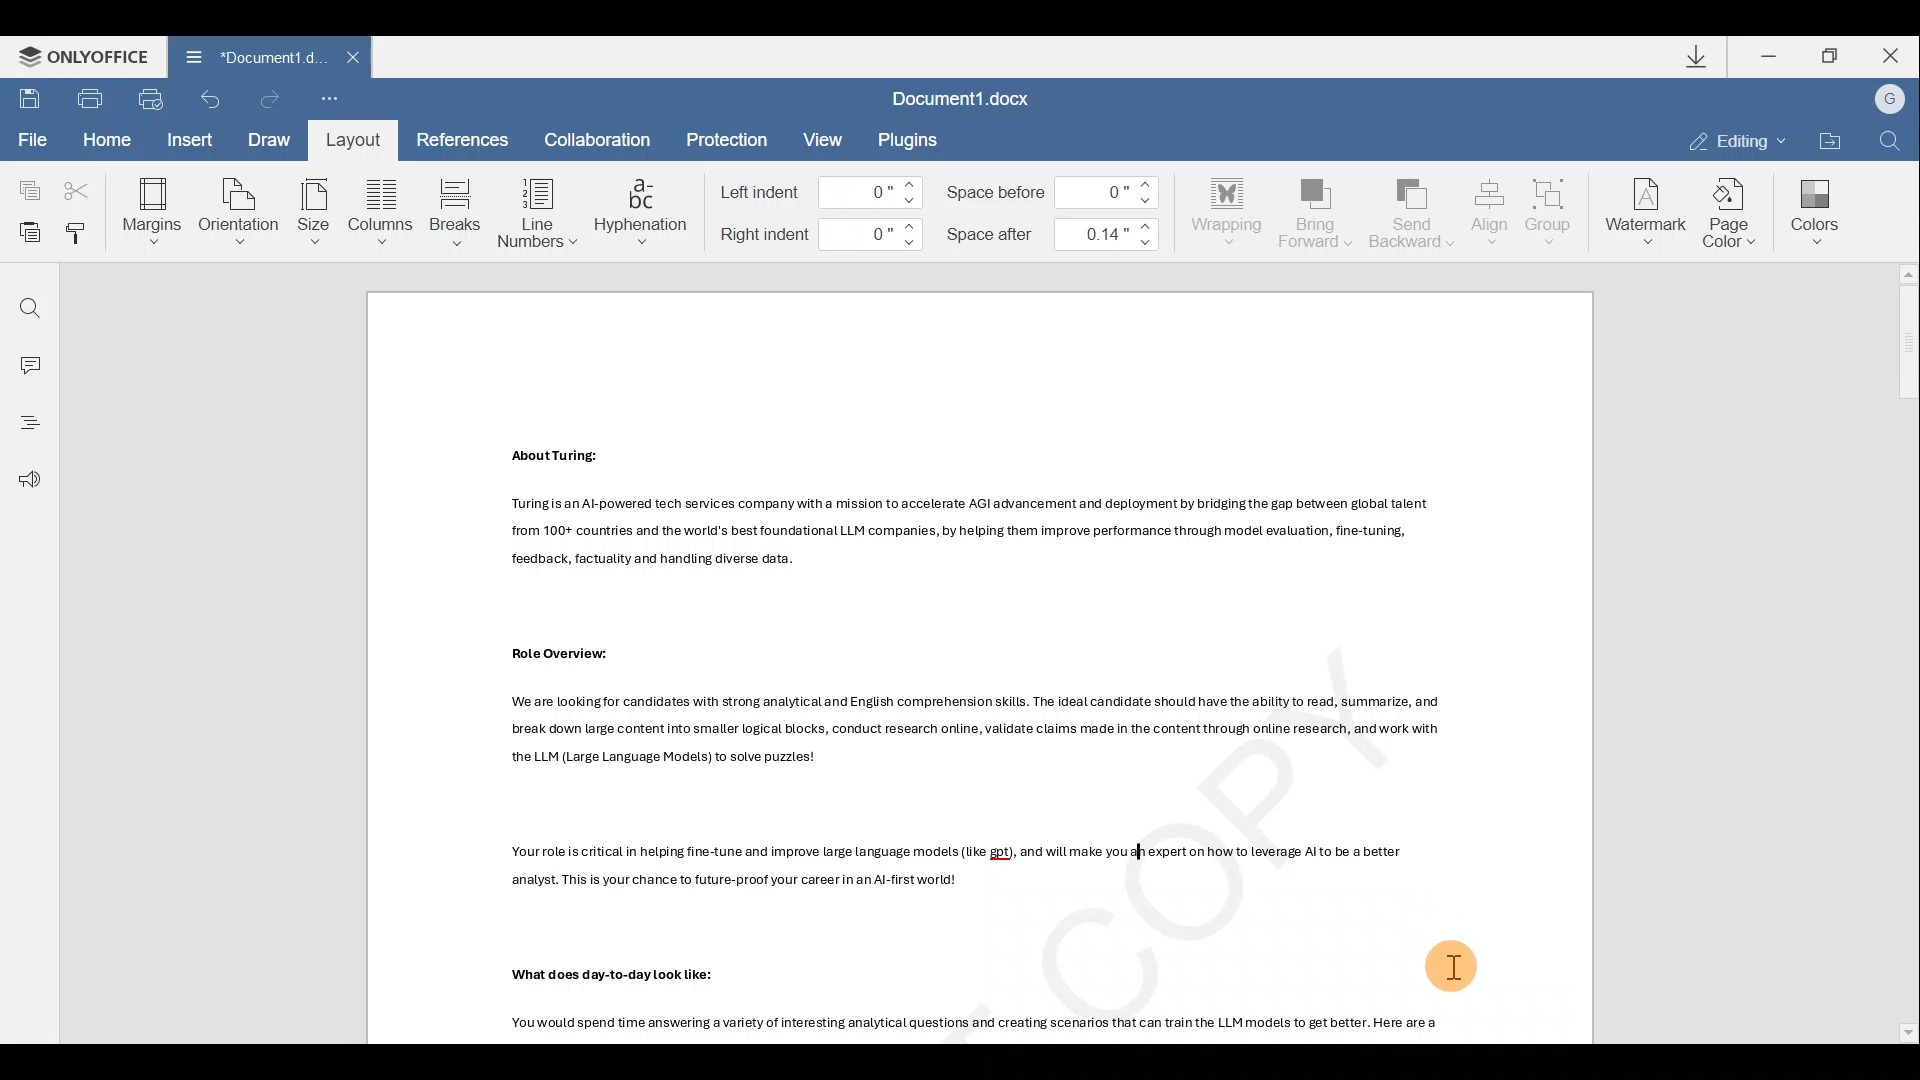 This screenshot has width=1920, height=1080. What do you see at coordinates (1770, 56) in the screenshot?
I see `Minimize` at bounding box center [1770, 56].